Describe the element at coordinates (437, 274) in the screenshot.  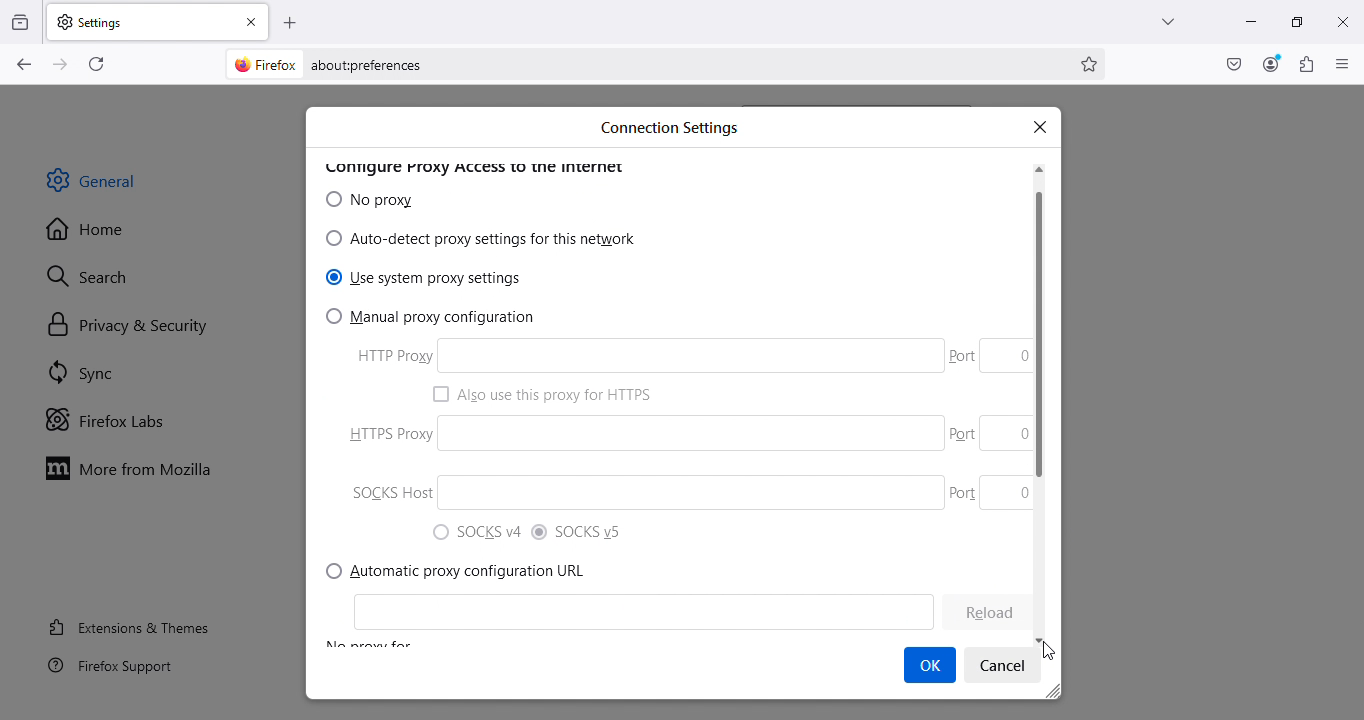
I see `) Use system proxy settings` at that location.